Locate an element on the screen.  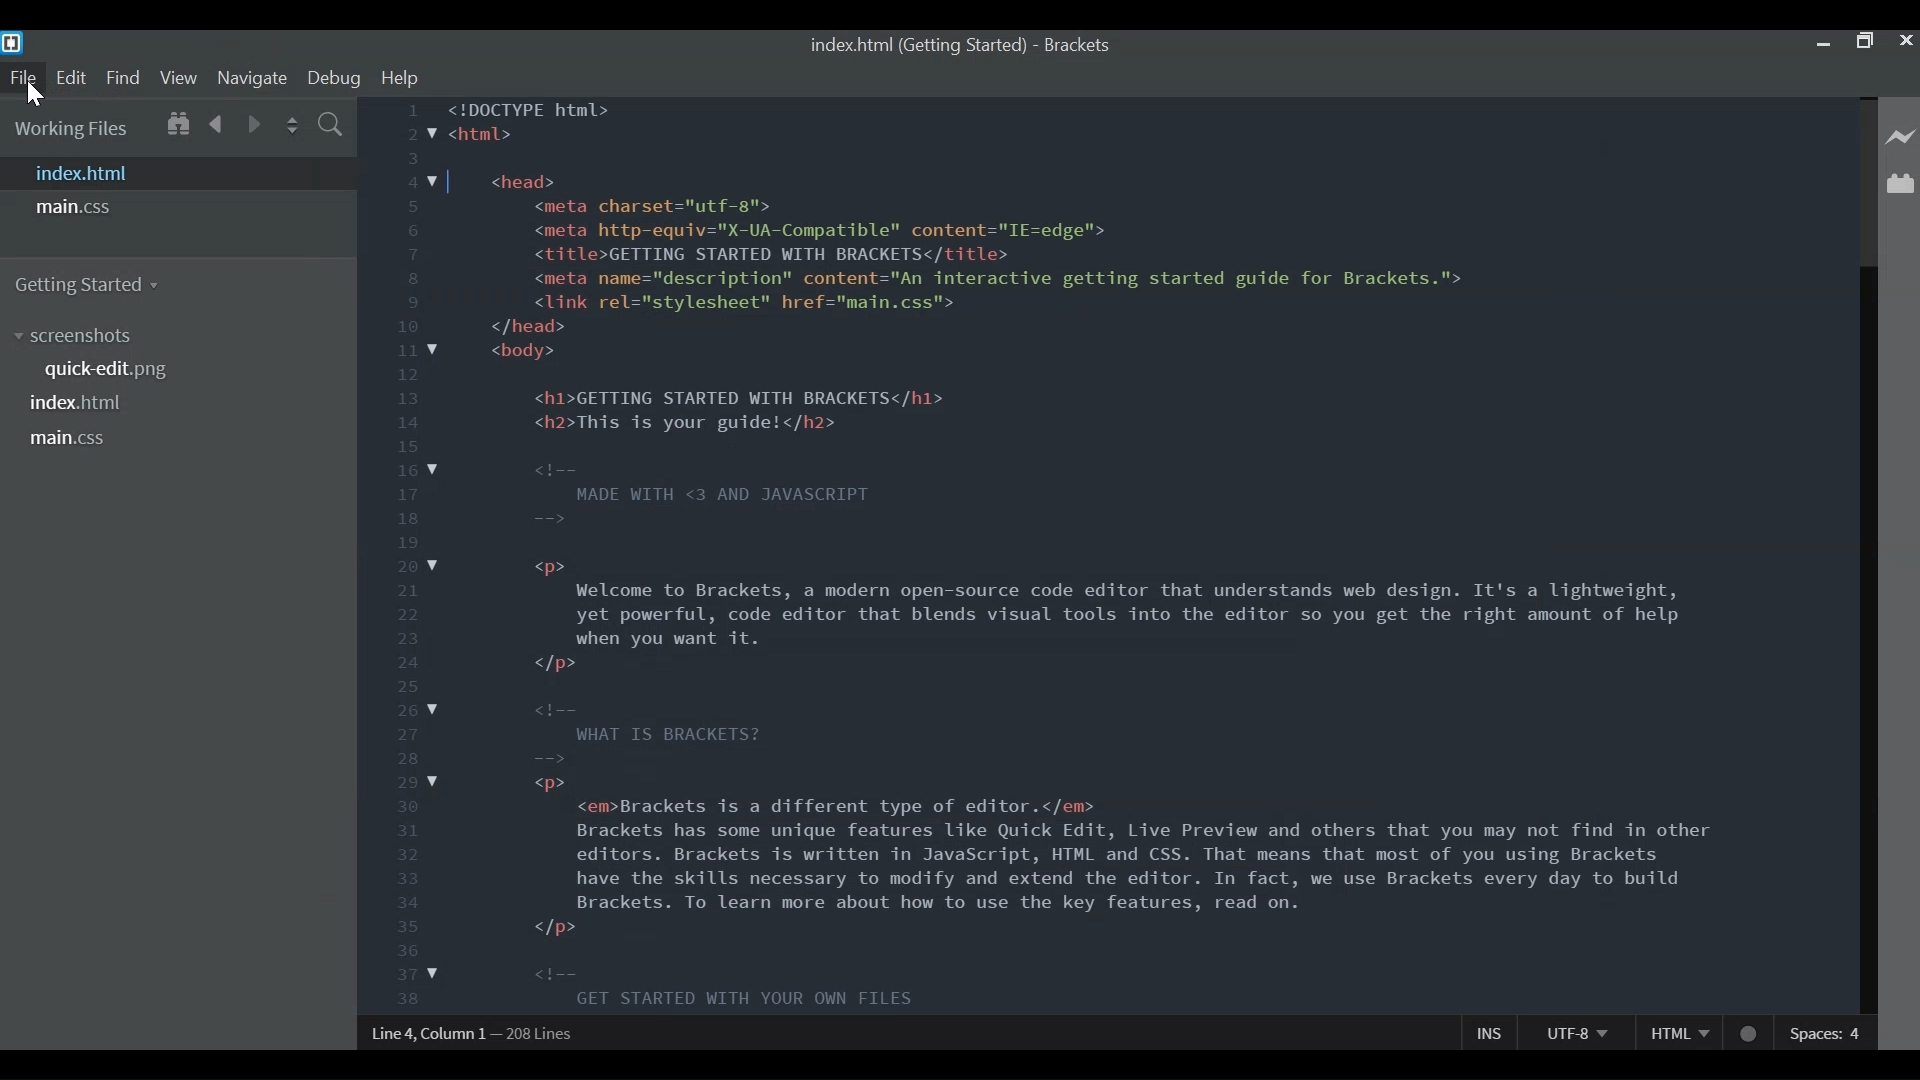
Spaces is located at coordinates (1829, 1029).